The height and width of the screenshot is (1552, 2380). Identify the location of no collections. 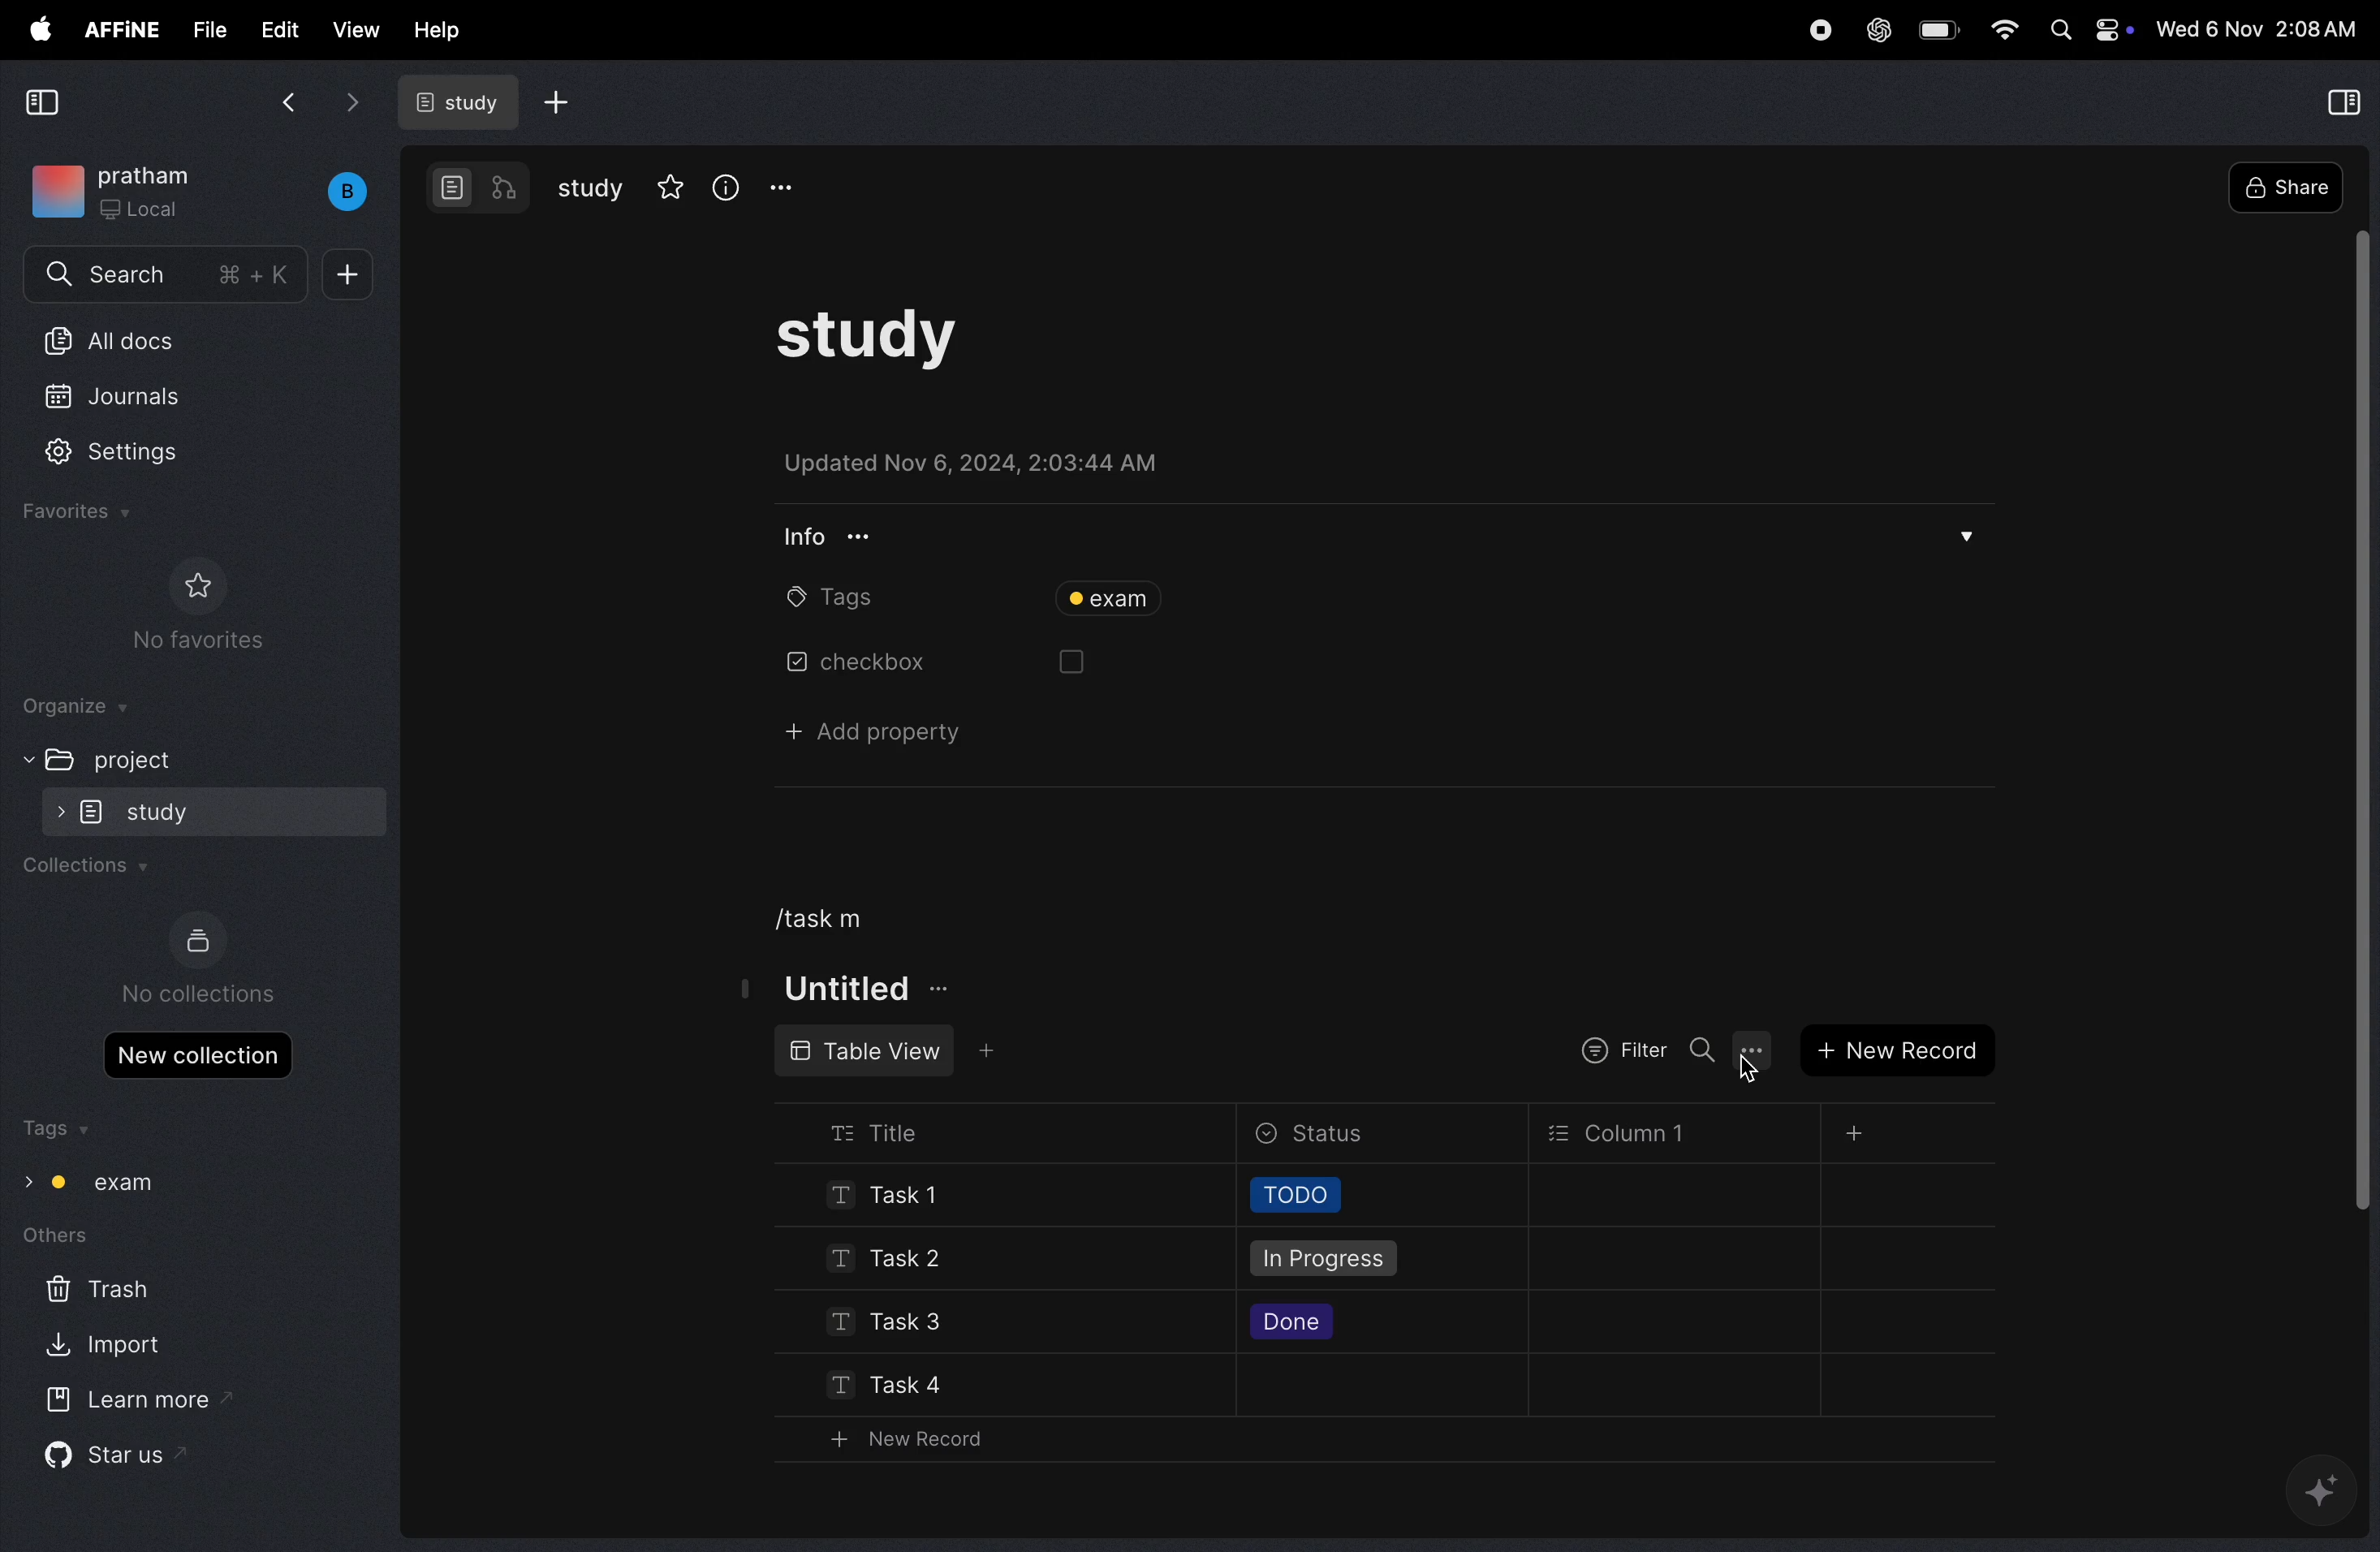
(201, 958).